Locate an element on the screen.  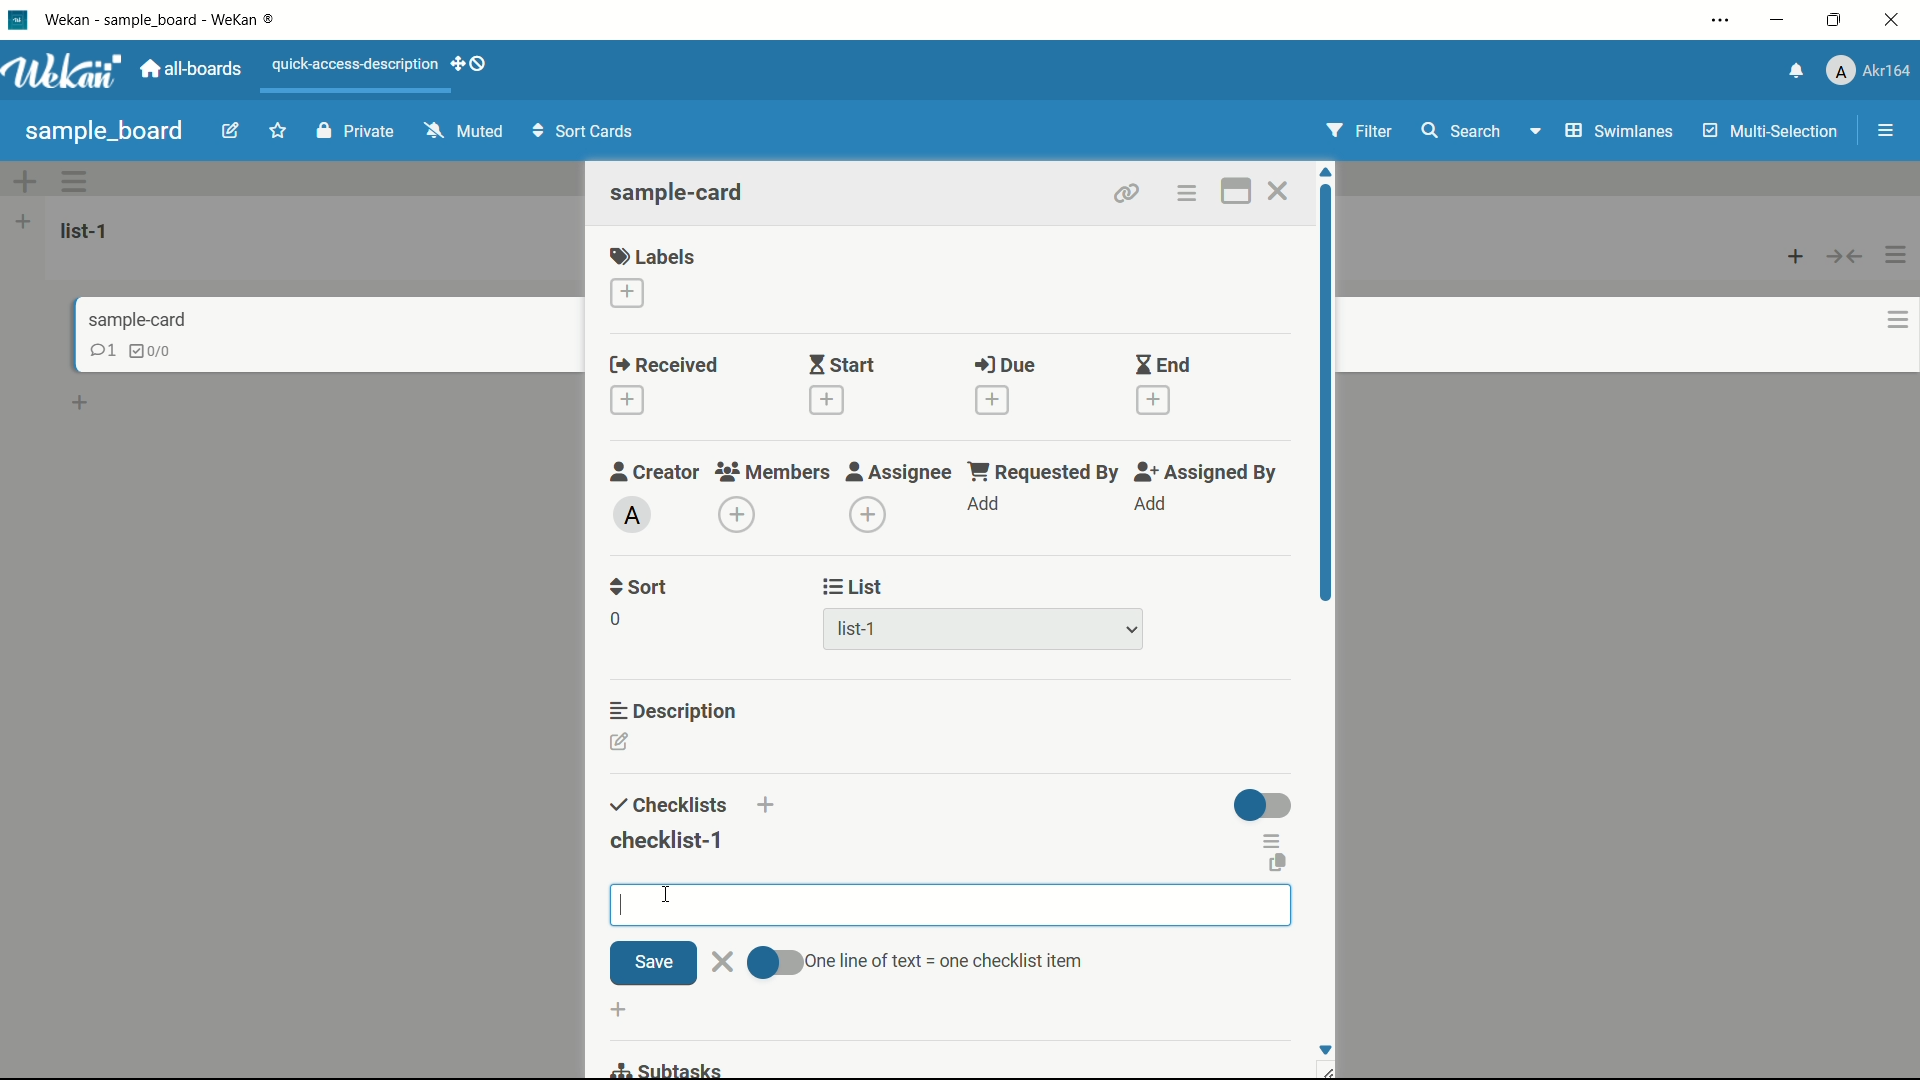
close card is located at coordinates (1280, 191).